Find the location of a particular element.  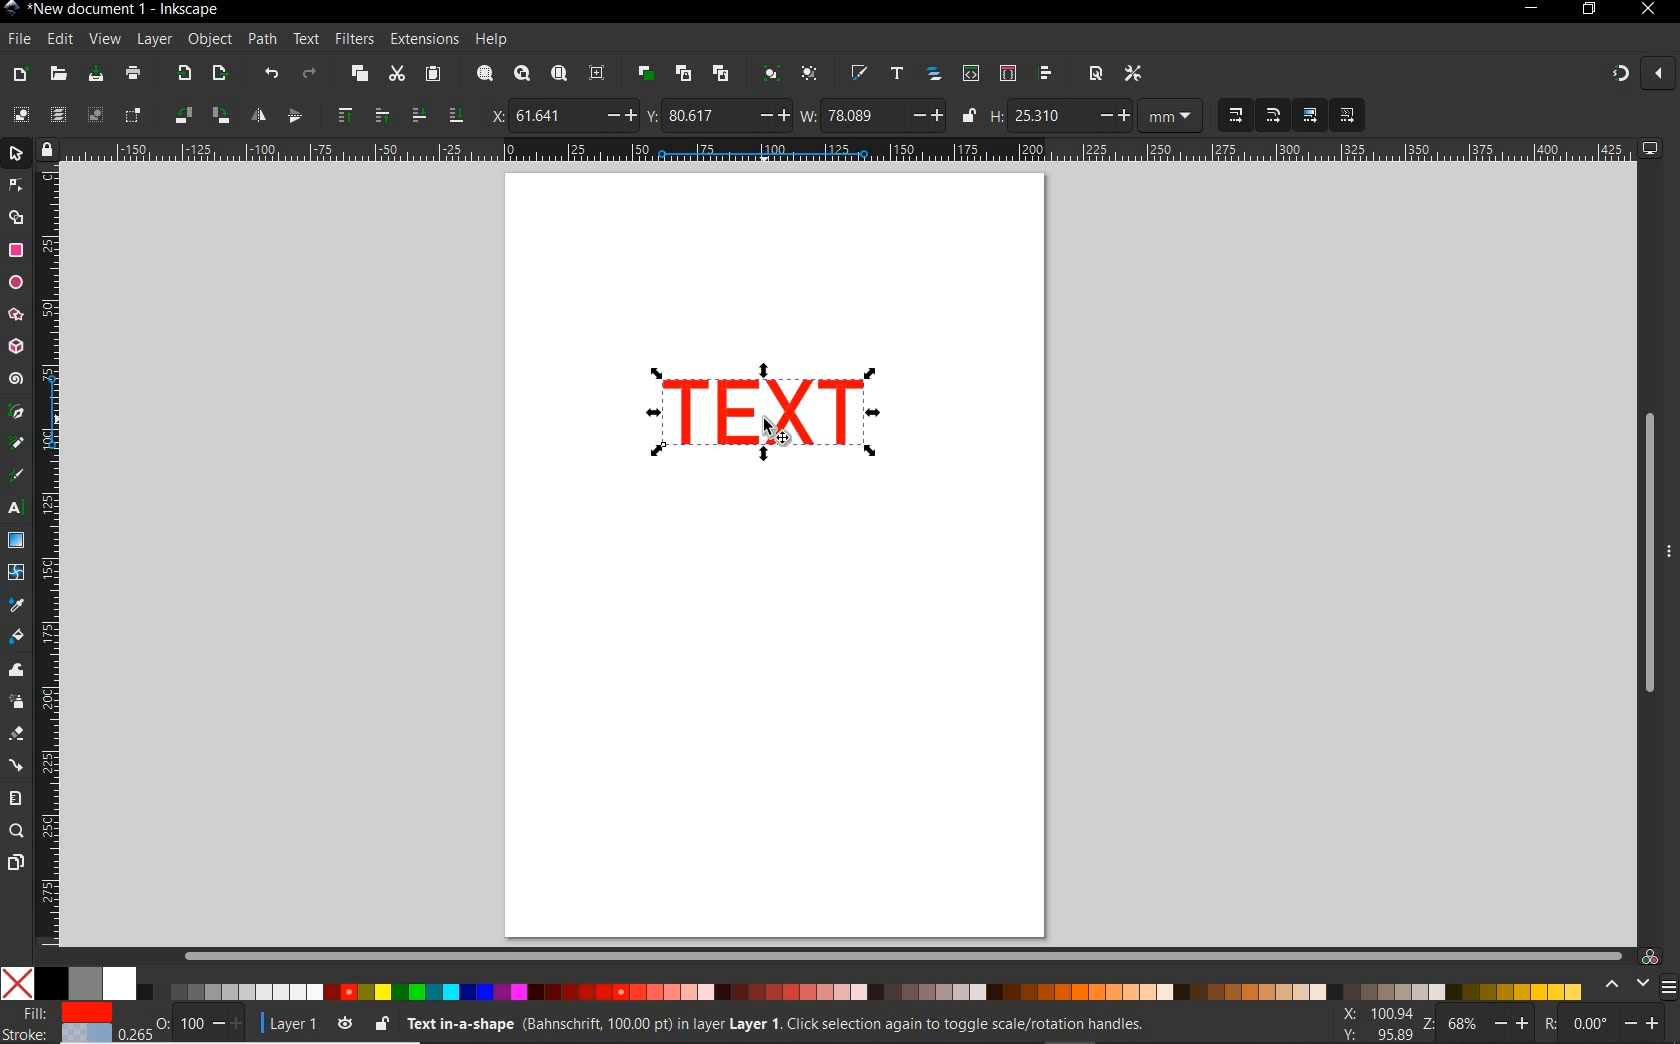

zoom center page is located at coordinates (601, 72).